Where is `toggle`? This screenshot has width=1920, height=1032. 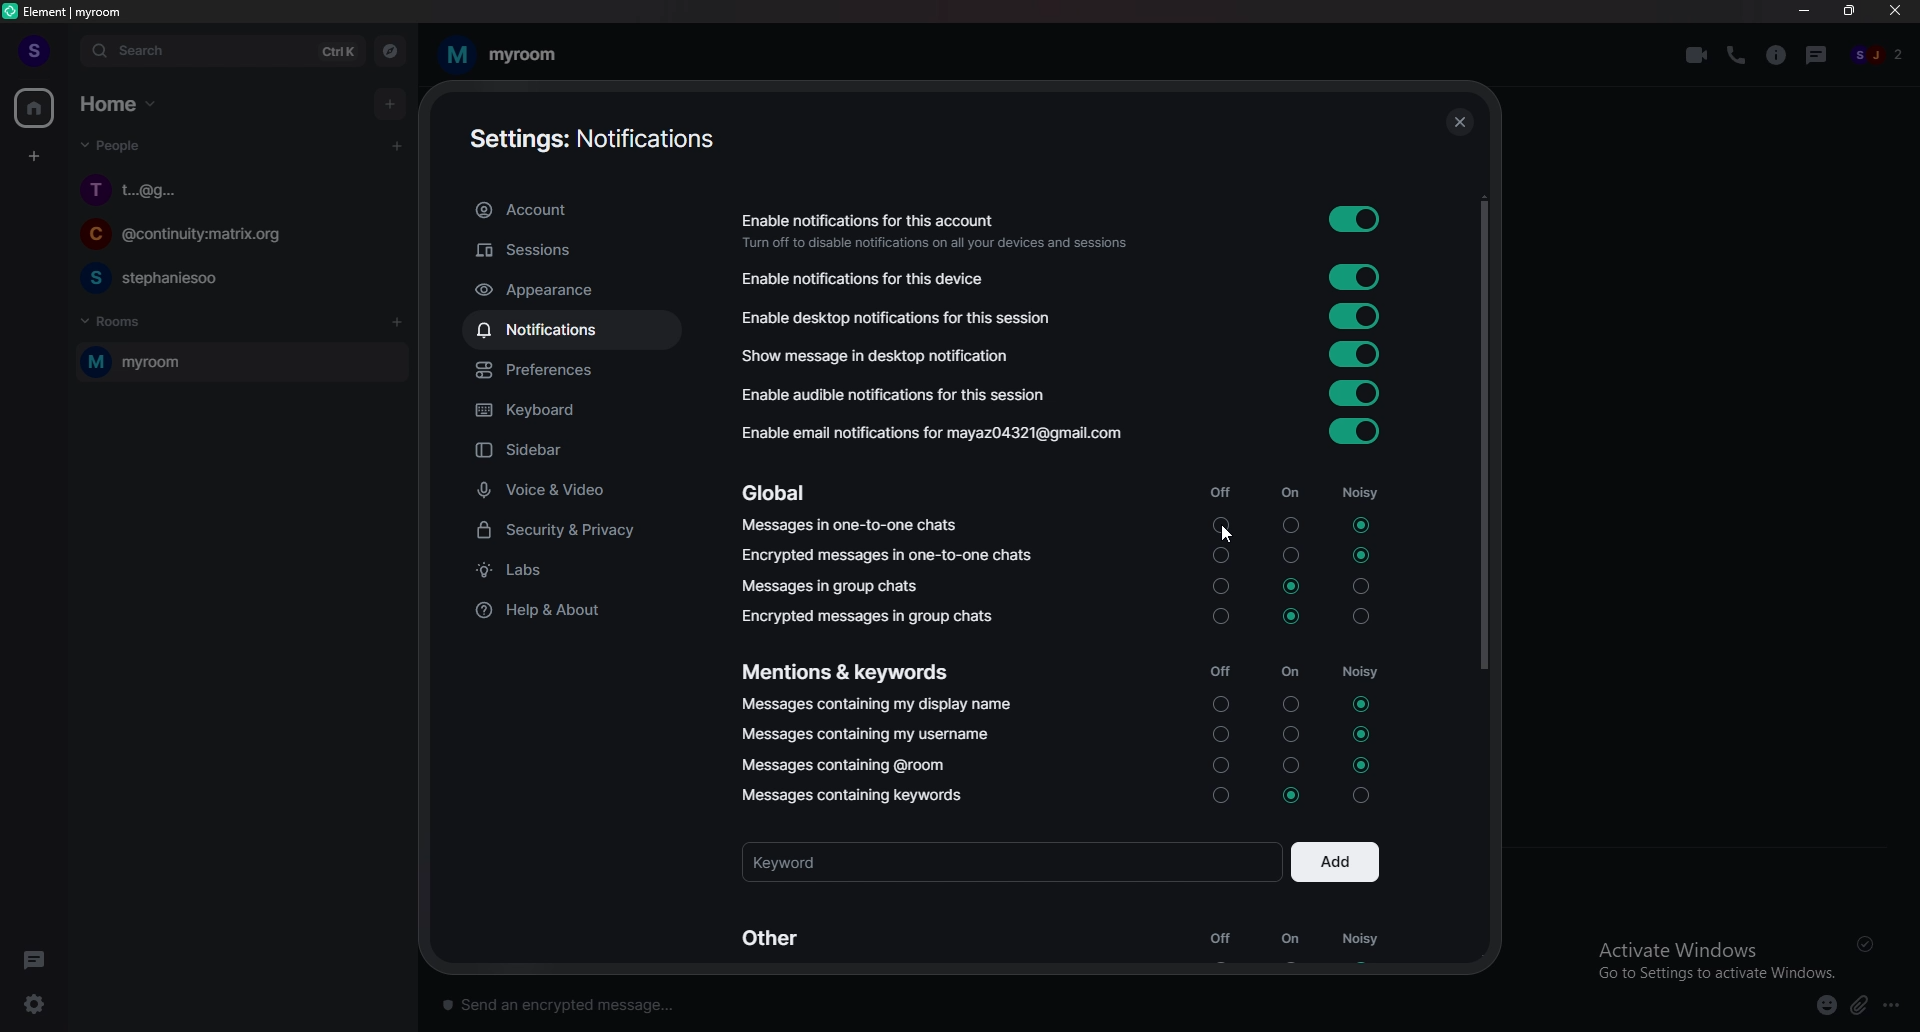
toggle is located at coordinates (1357, 315).